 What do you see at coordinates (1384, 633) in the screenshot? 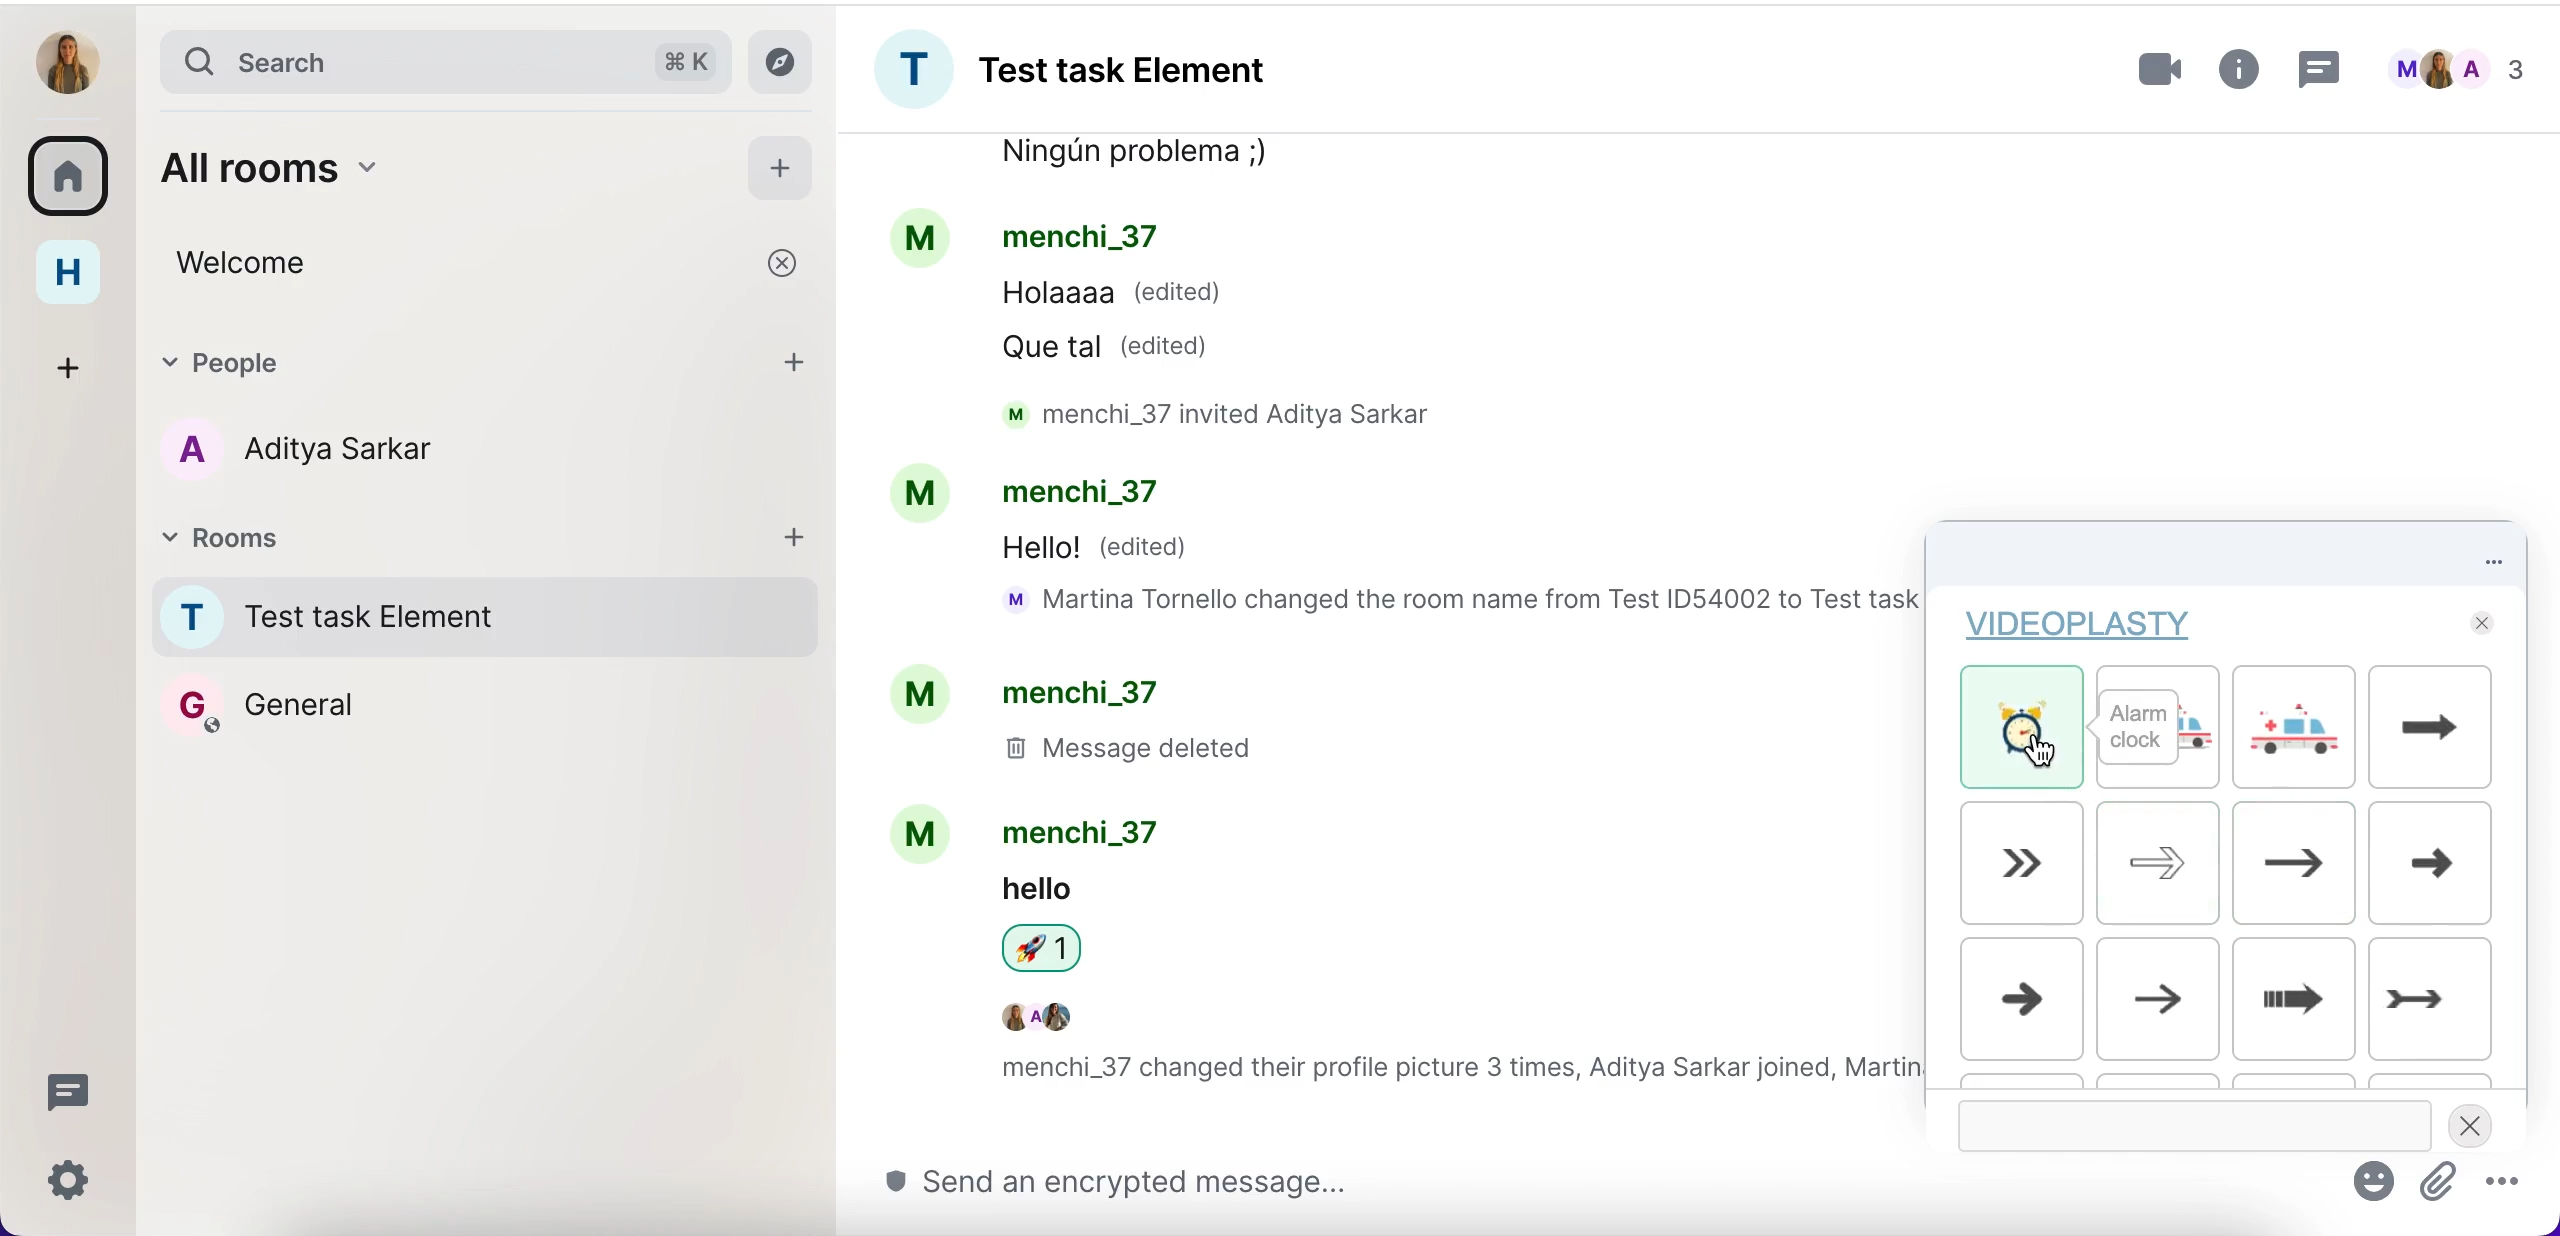
I see `chat` at bounding box center [1384, 633].